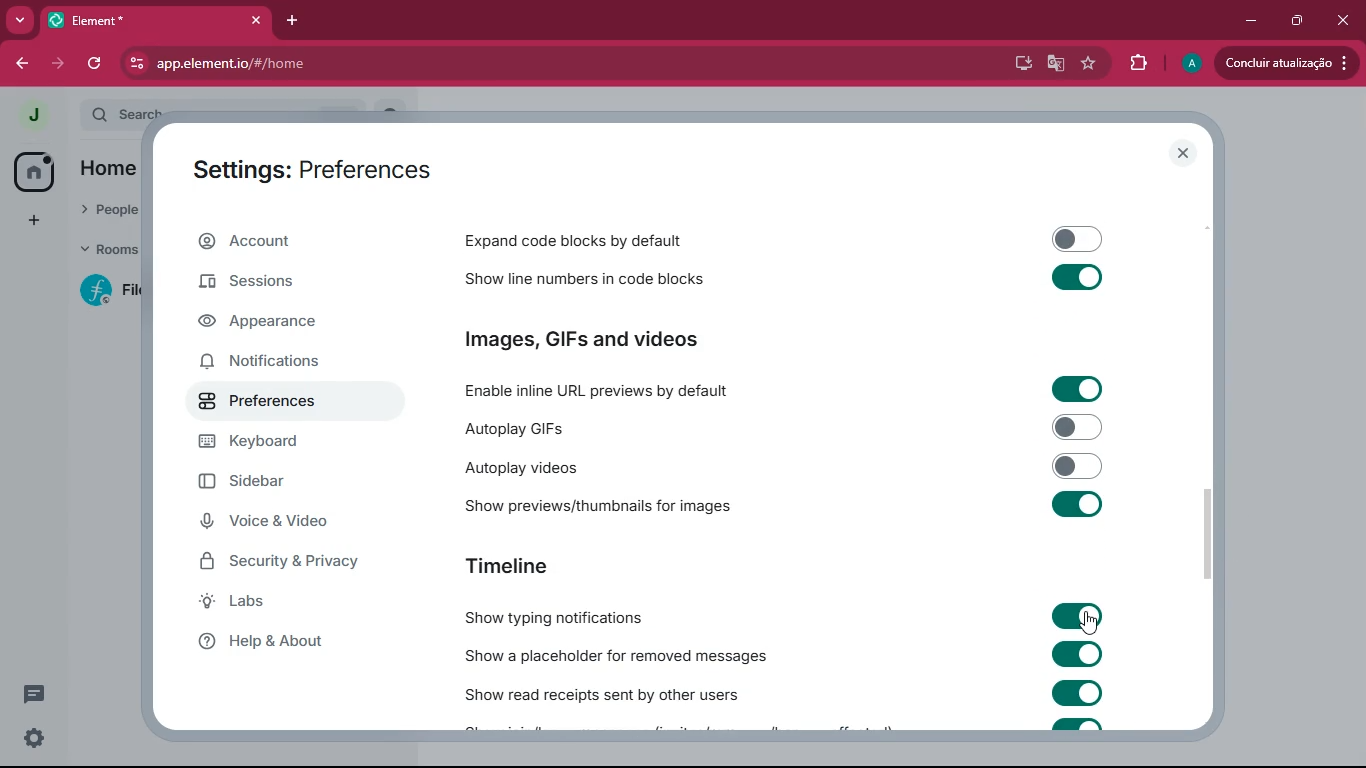 The height and width of the screenshot is (768, 1366). What do you see at coordinates (277, 403) in the screenshot?
I see `preferences` at bounding box center [277, 403].